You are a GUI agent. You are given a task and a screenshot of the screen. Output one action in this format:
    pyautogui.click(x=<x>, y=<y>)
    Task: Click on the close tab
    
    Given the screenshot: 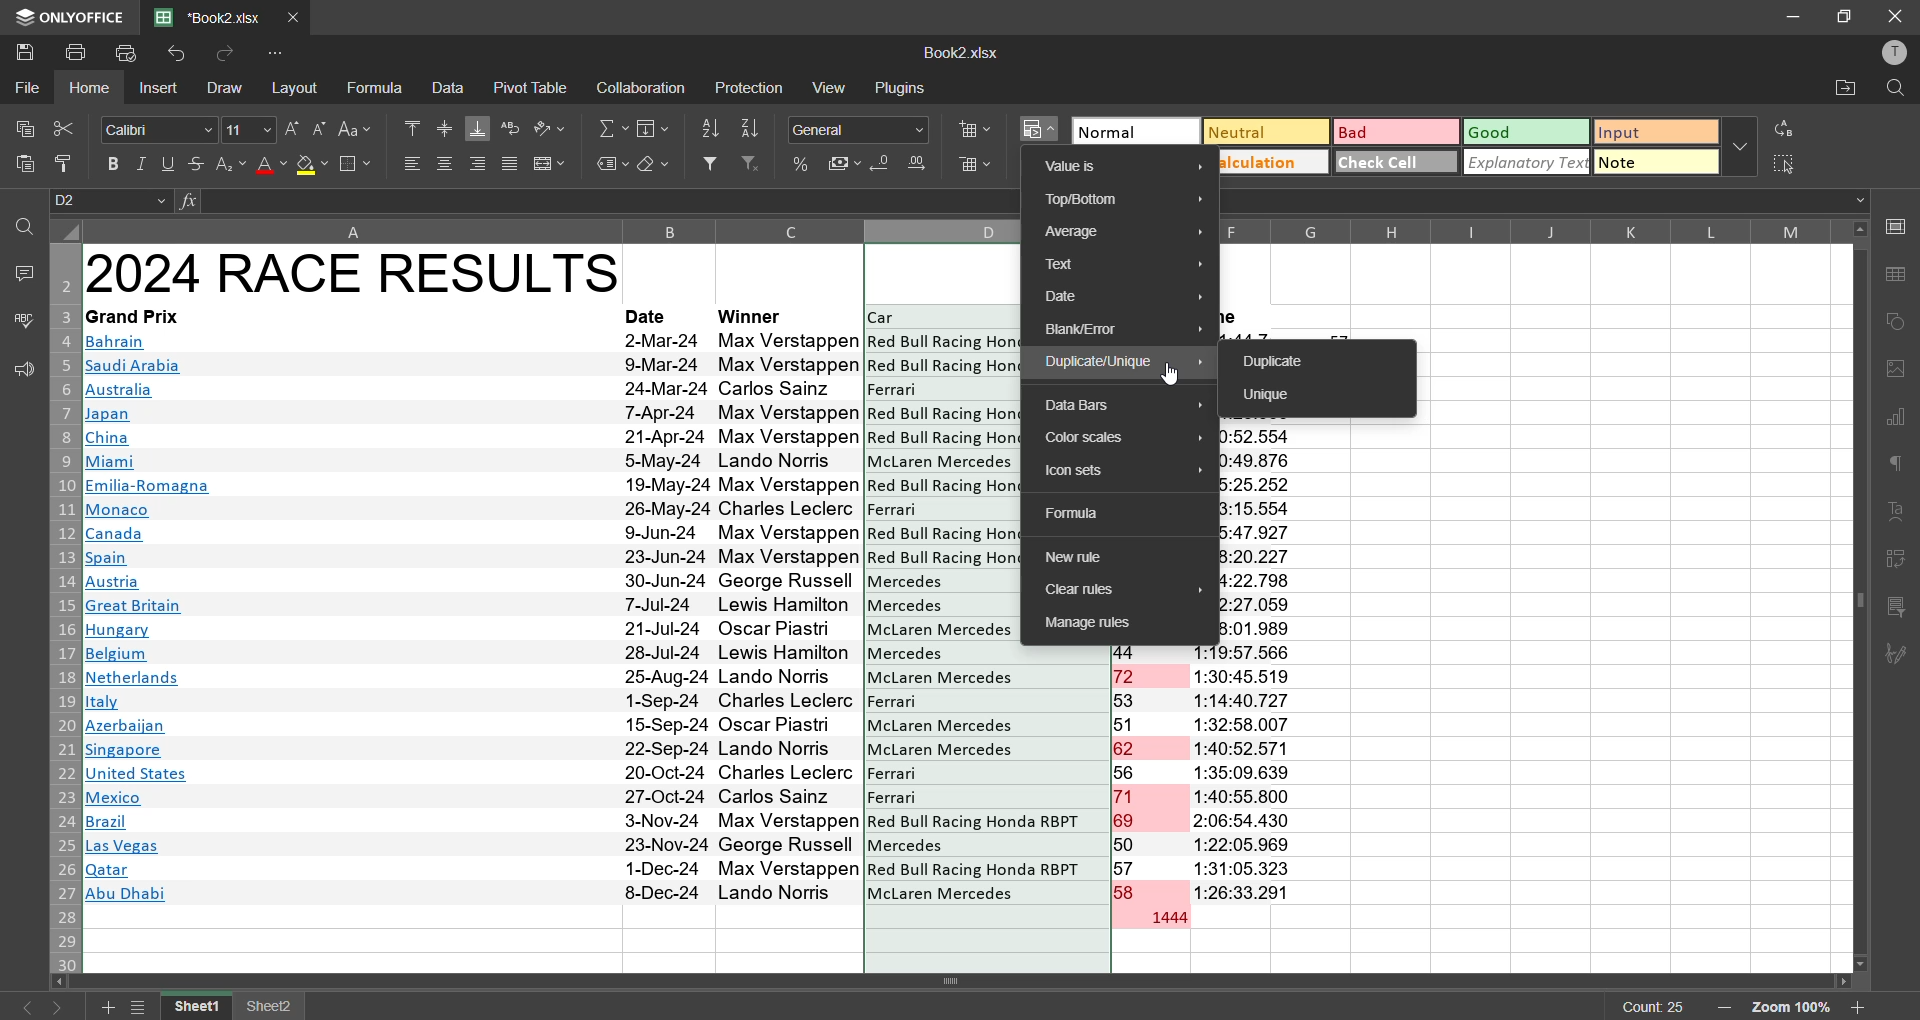 What is the action you would take?
    pyautogui.click(x=298, y=15)
    